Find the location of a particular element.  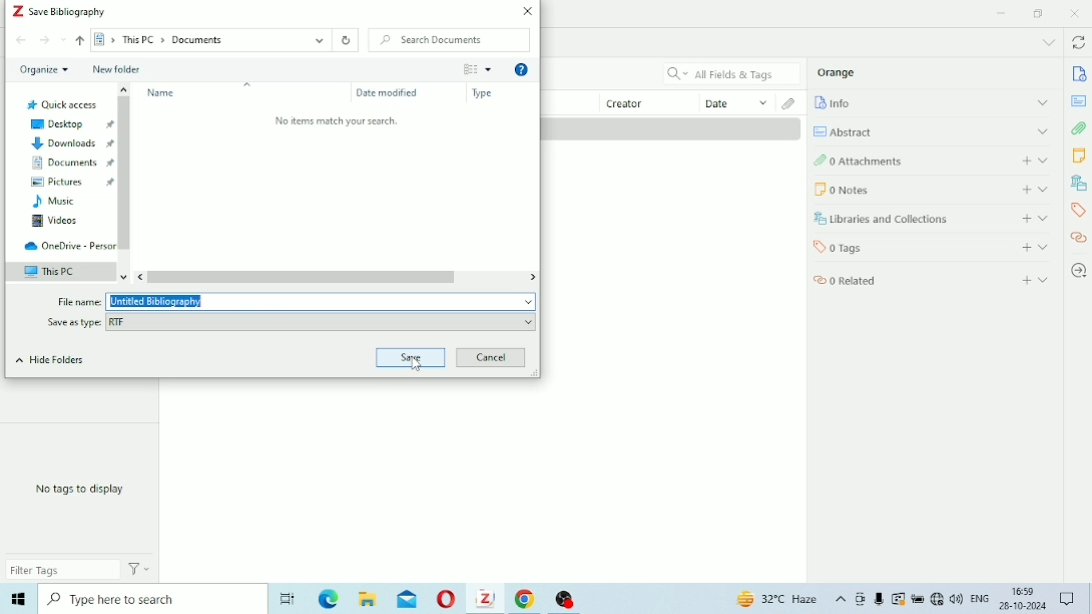

Google Chrome is located at coordinates (528, 599).